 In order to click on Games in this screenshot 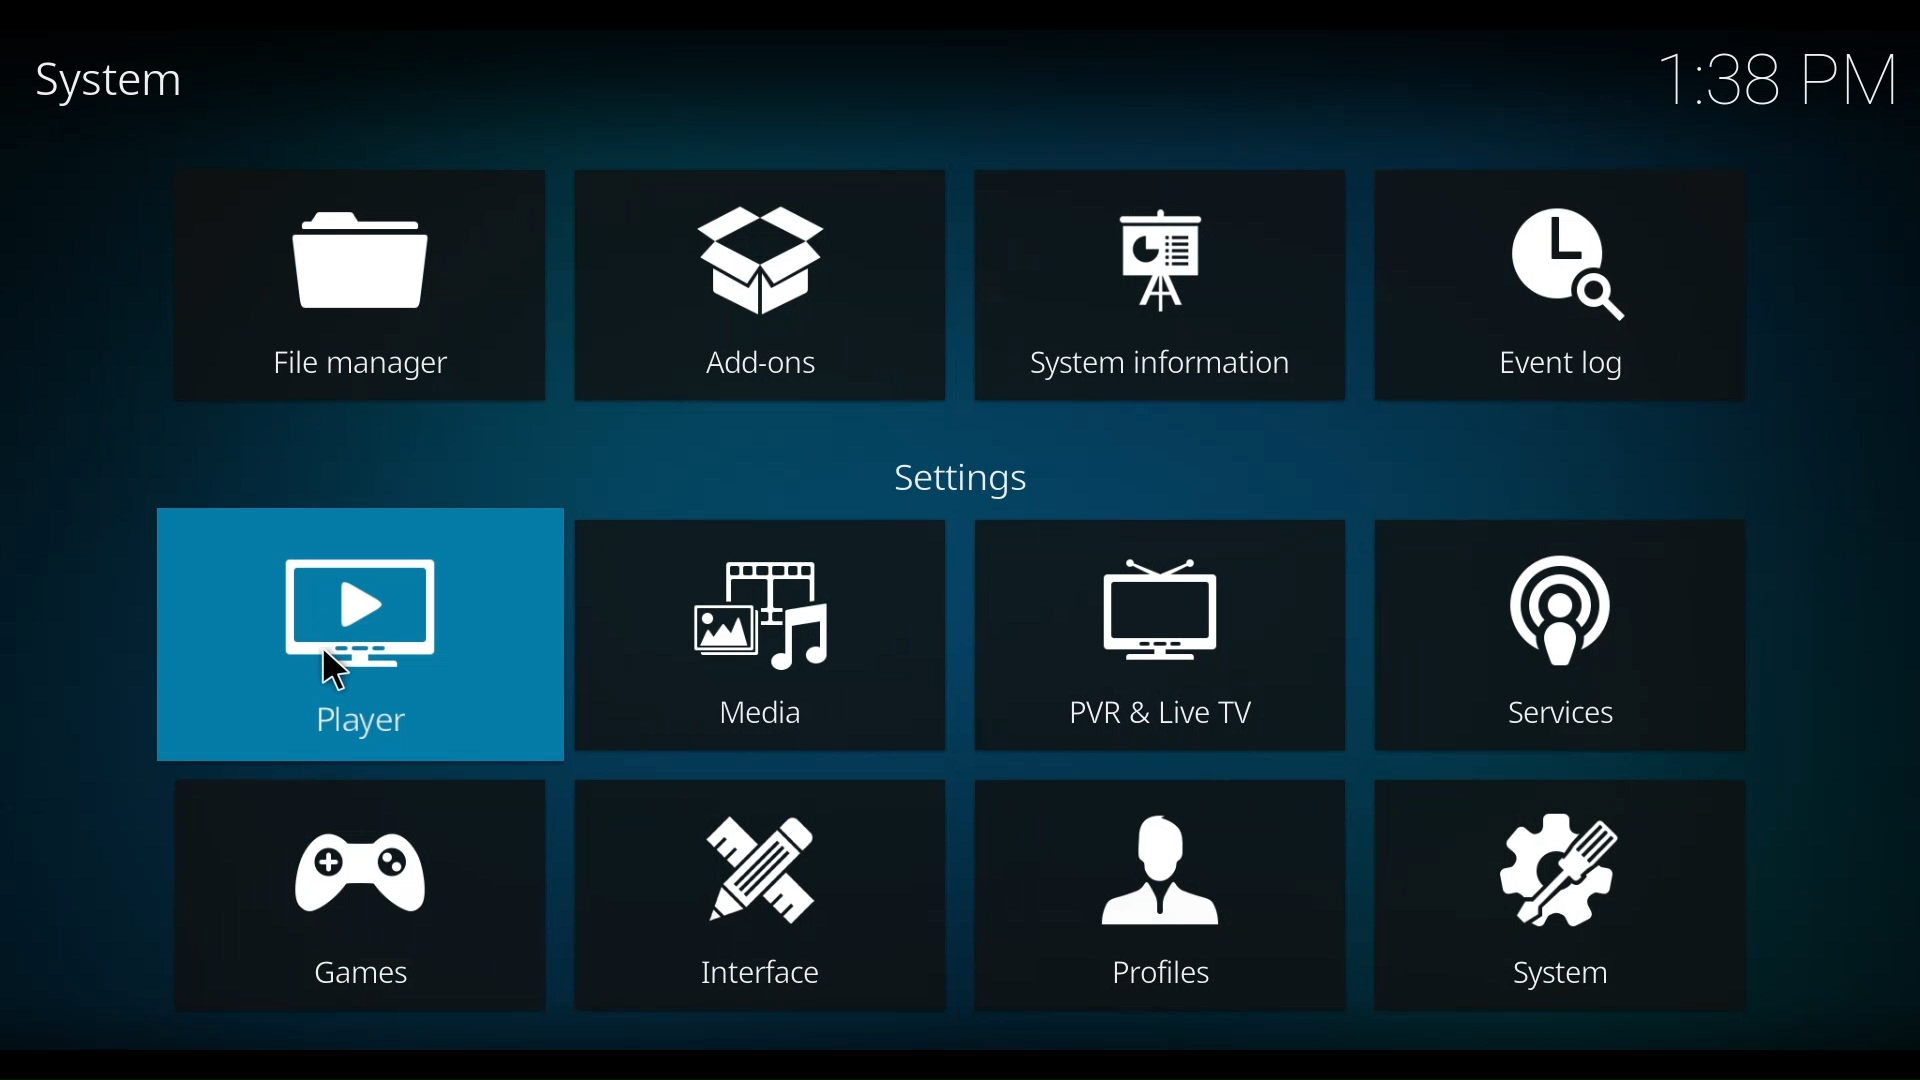, I will do `click(355, 895)`.